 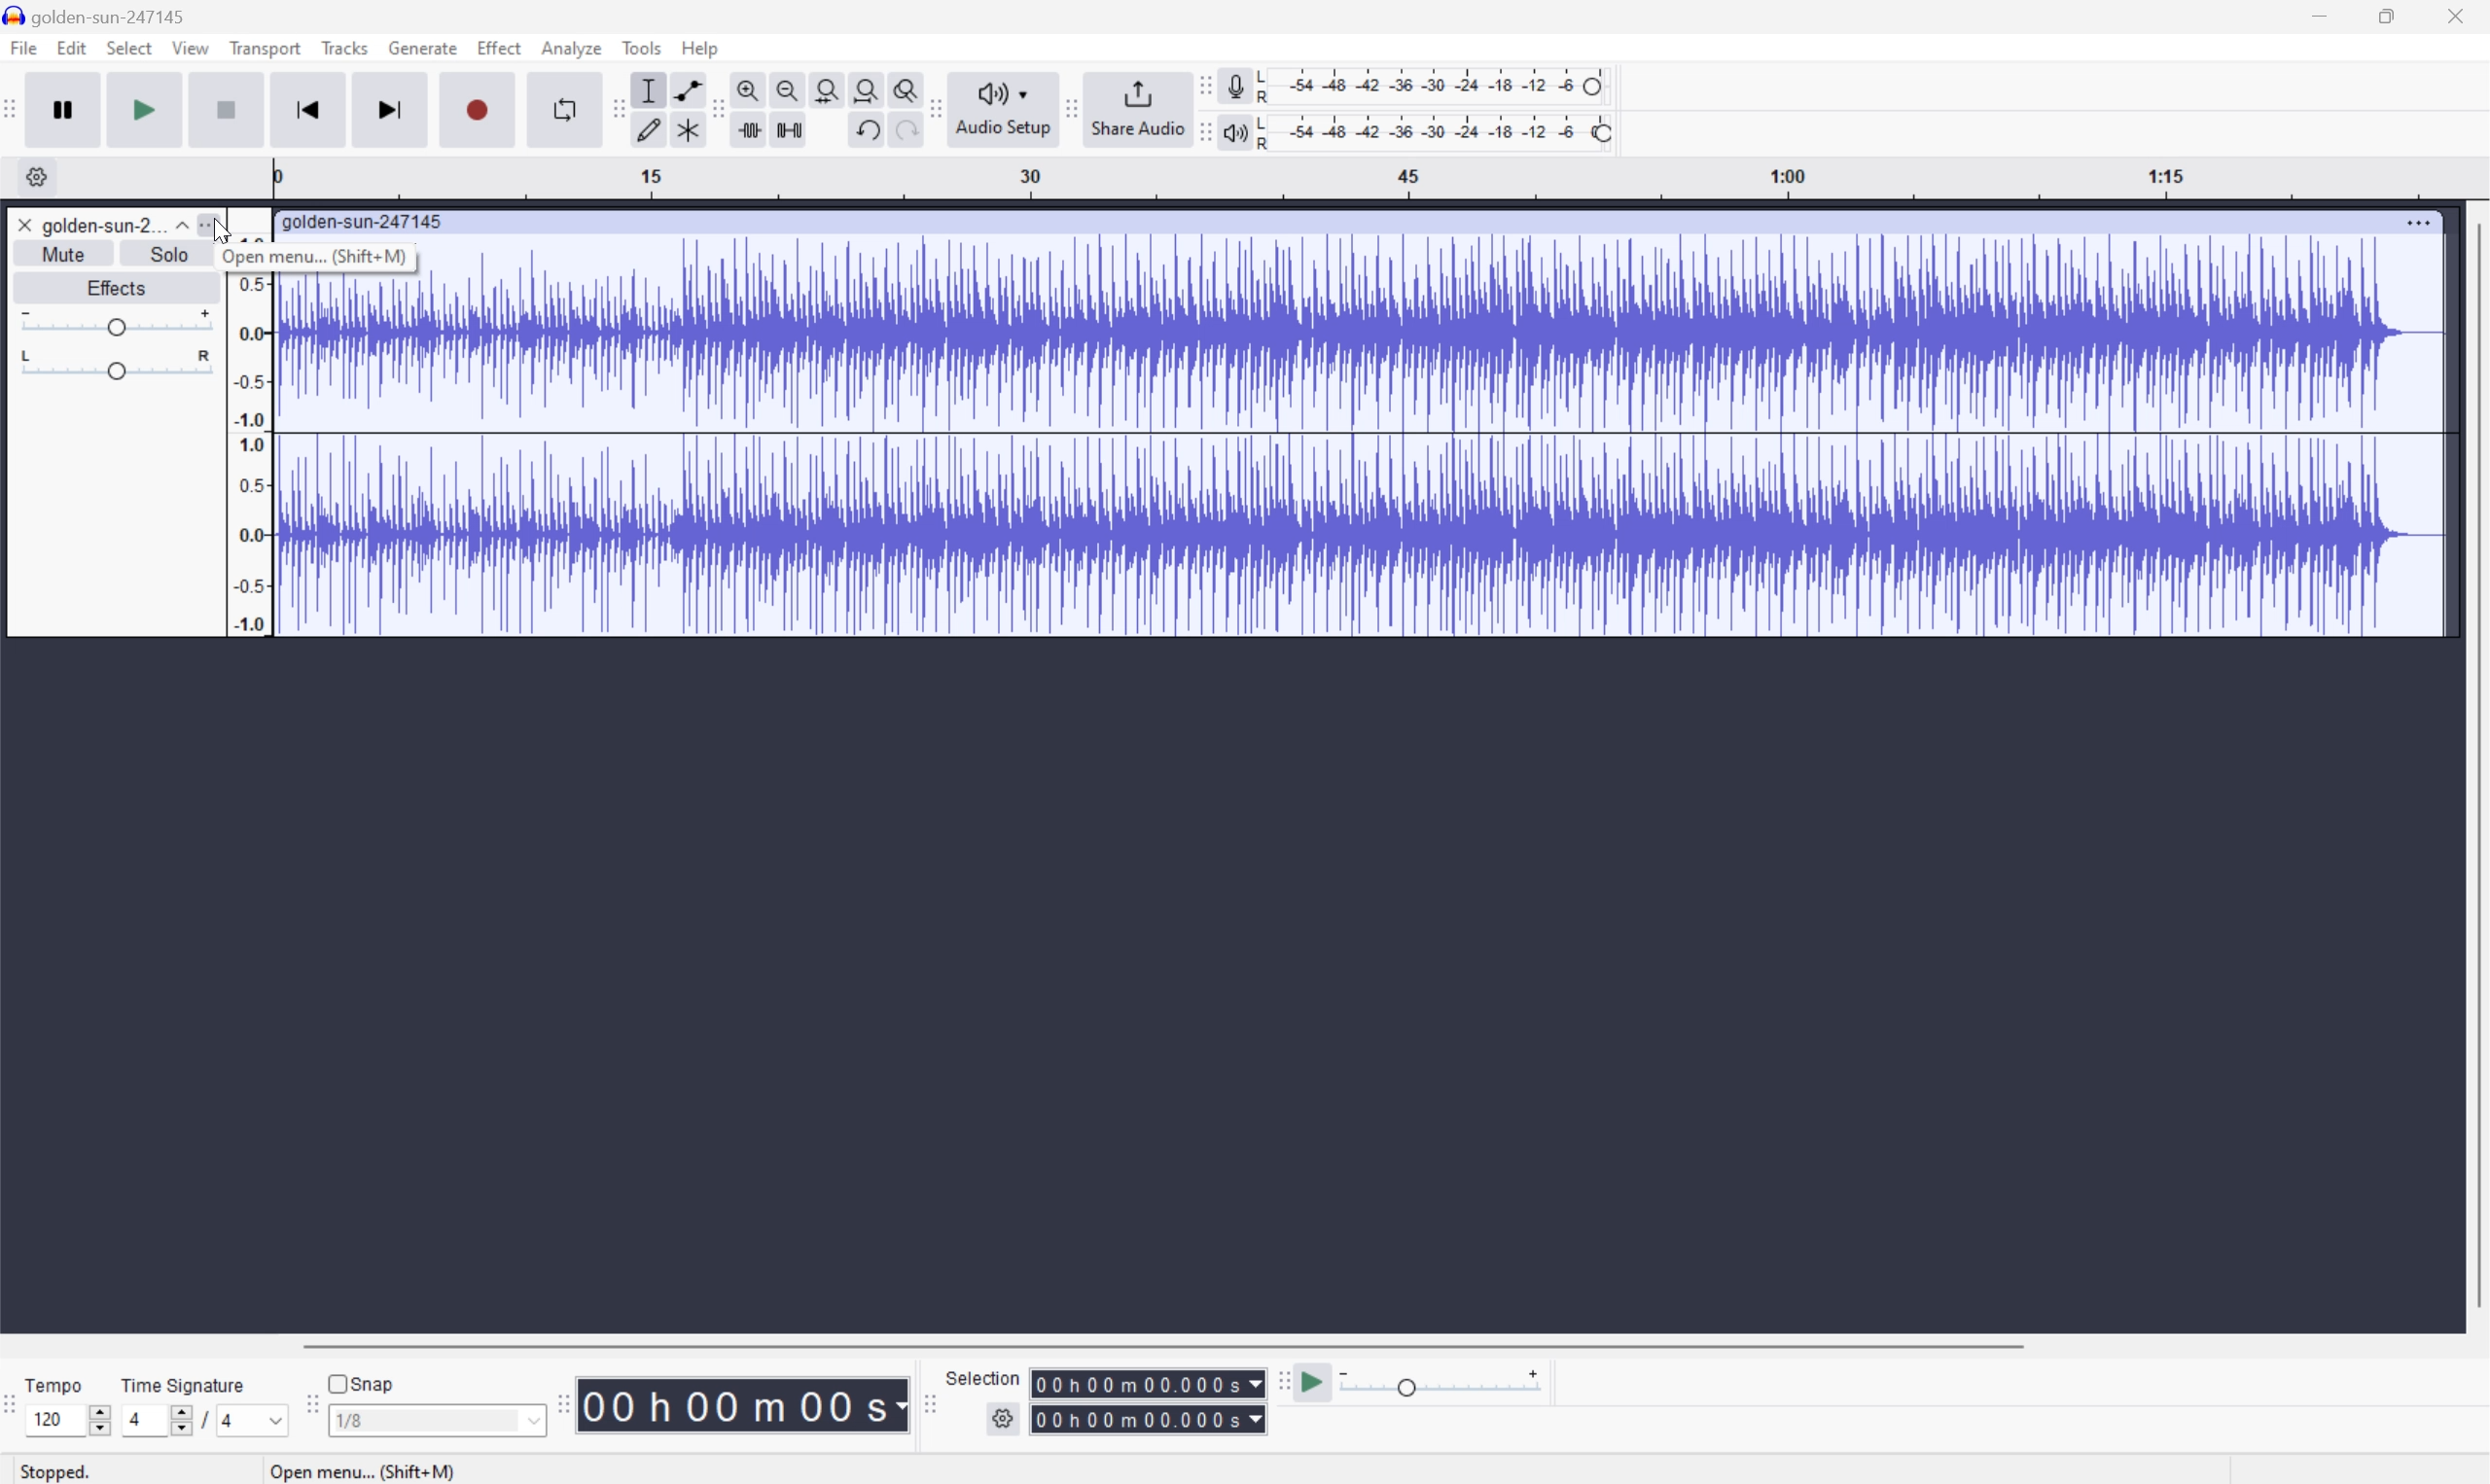 I want to click on Skip to end, so click(x=394, y=106).